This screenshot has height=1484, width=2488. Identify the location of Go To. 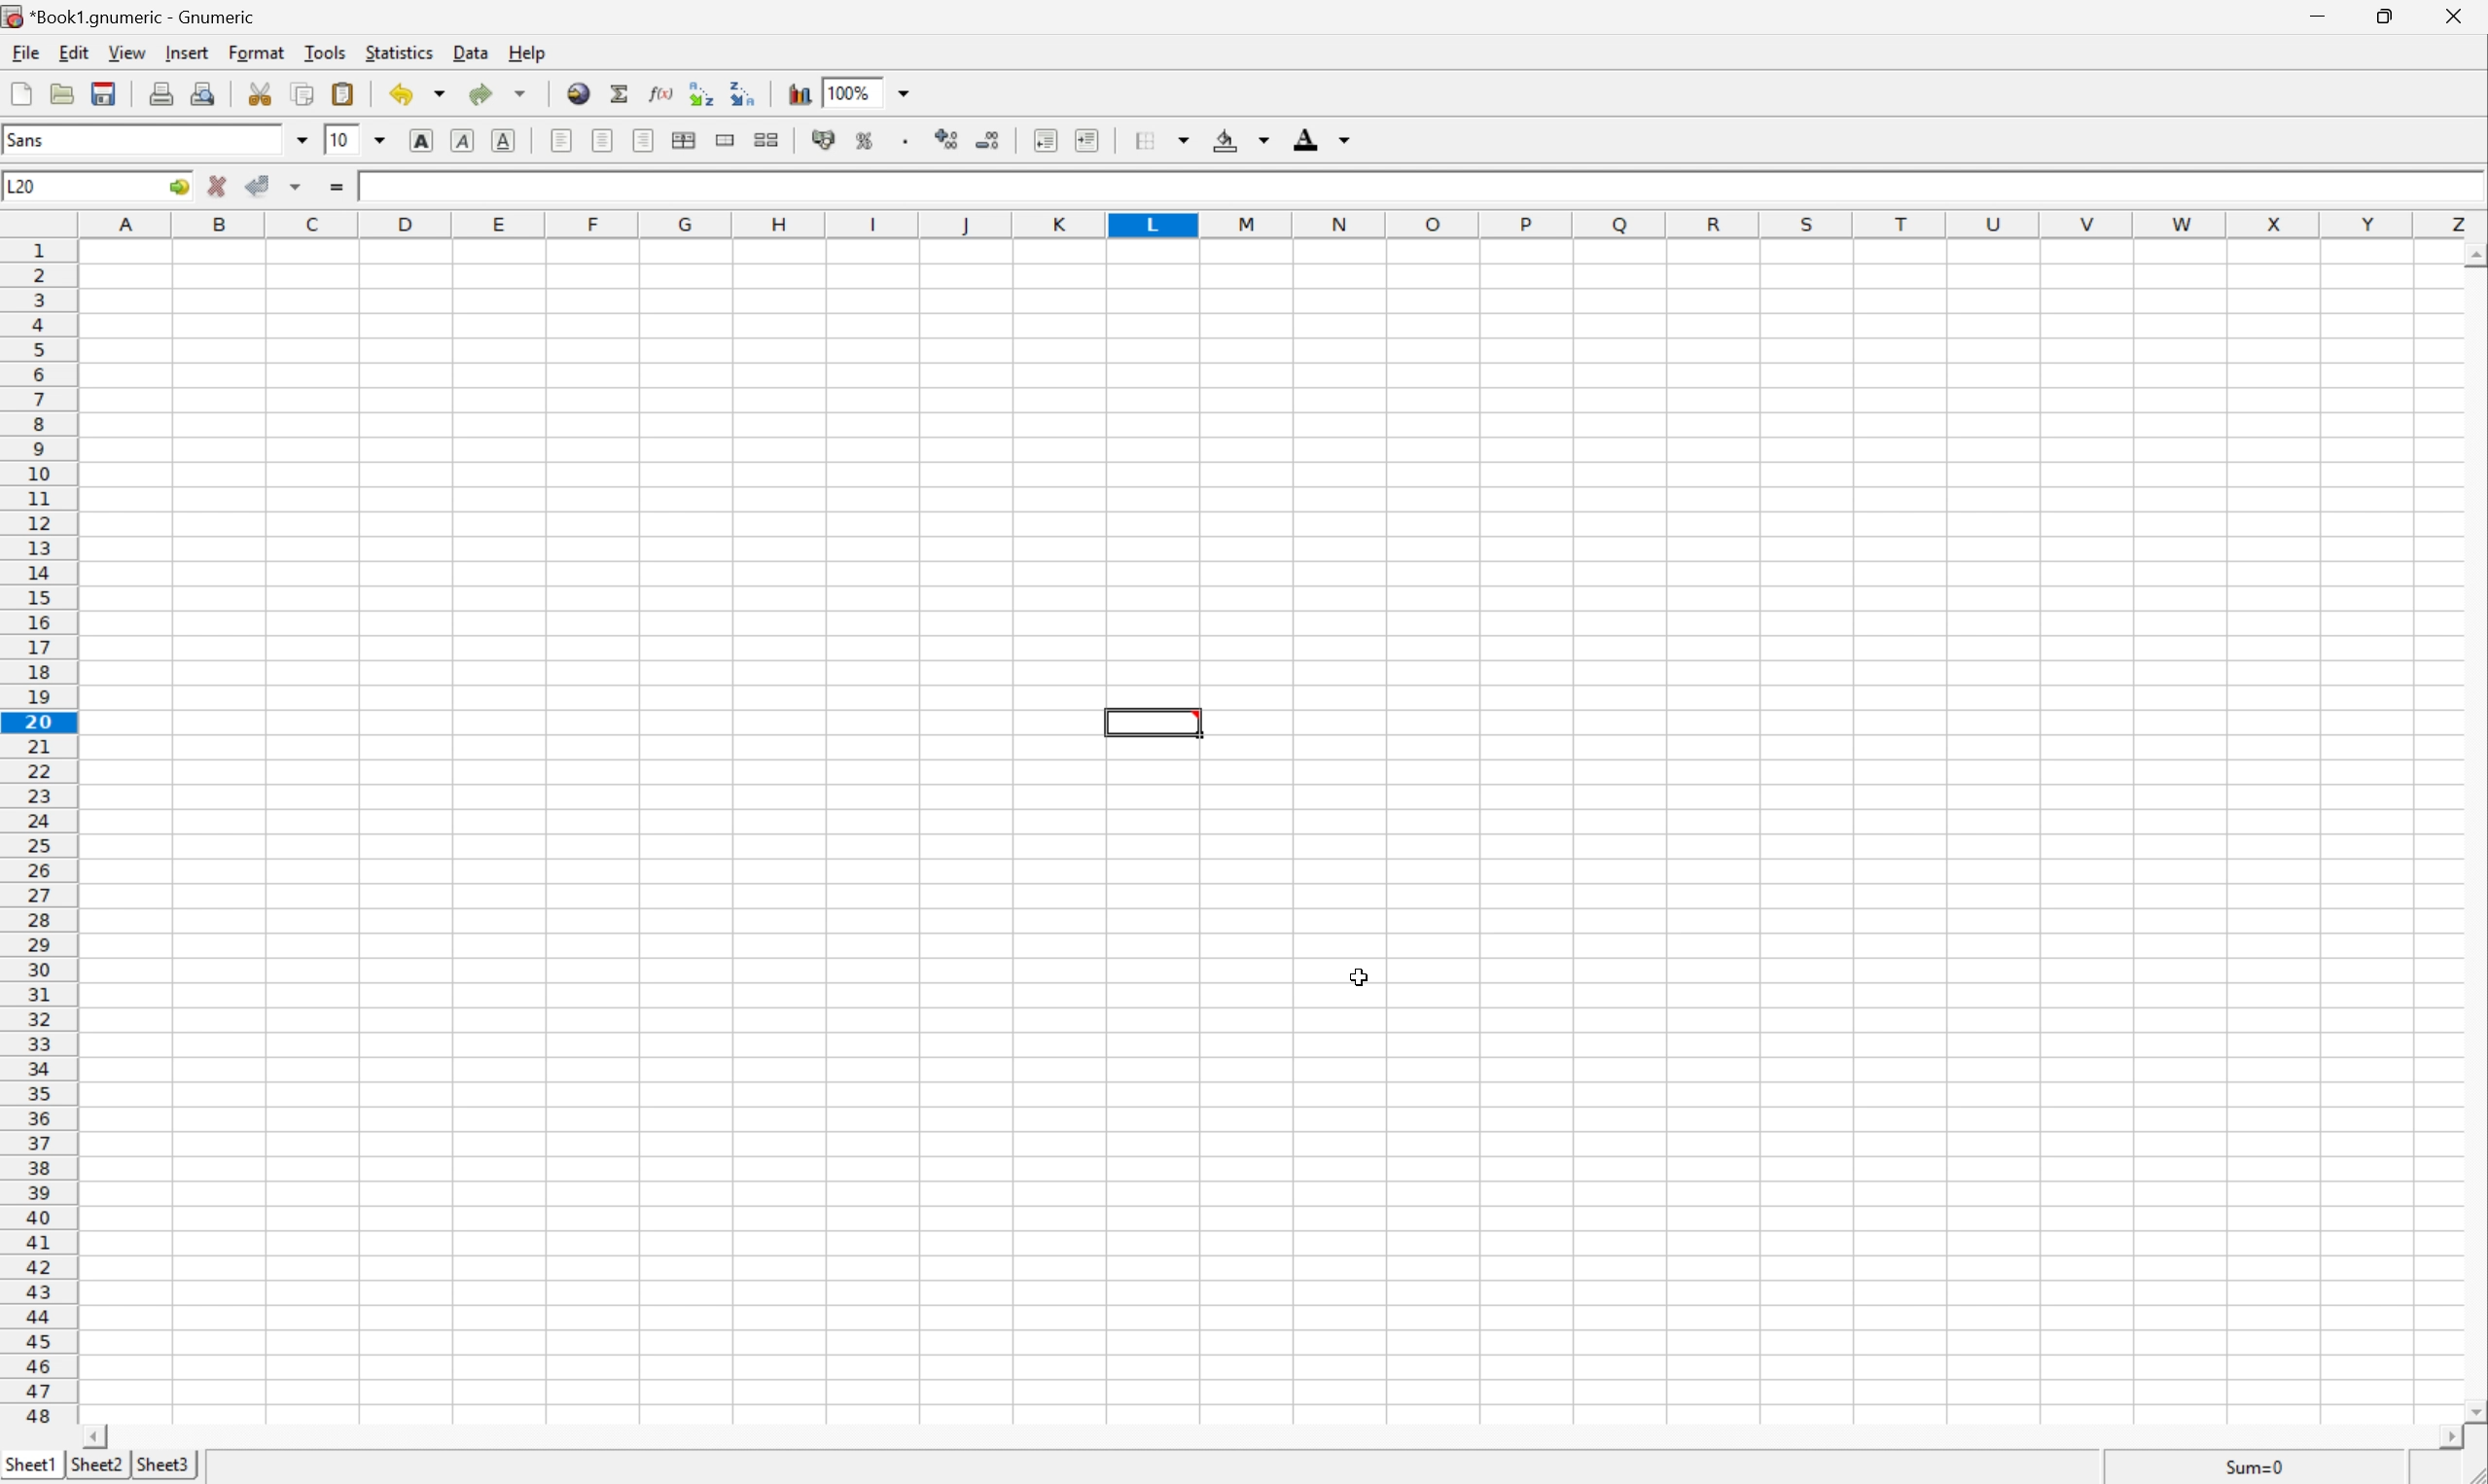
(179, 187).